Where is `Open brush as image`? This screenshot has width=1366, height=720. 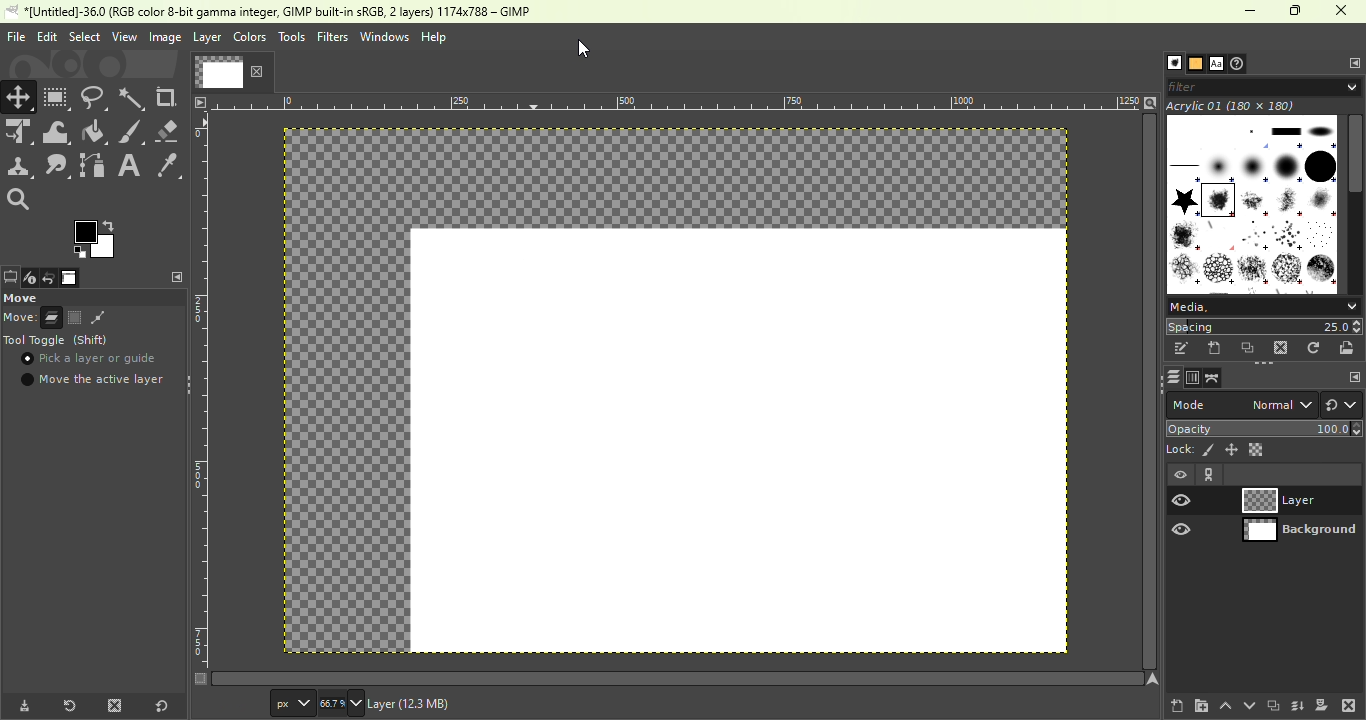
Open brush as image is located at coordinates (1350, 348).